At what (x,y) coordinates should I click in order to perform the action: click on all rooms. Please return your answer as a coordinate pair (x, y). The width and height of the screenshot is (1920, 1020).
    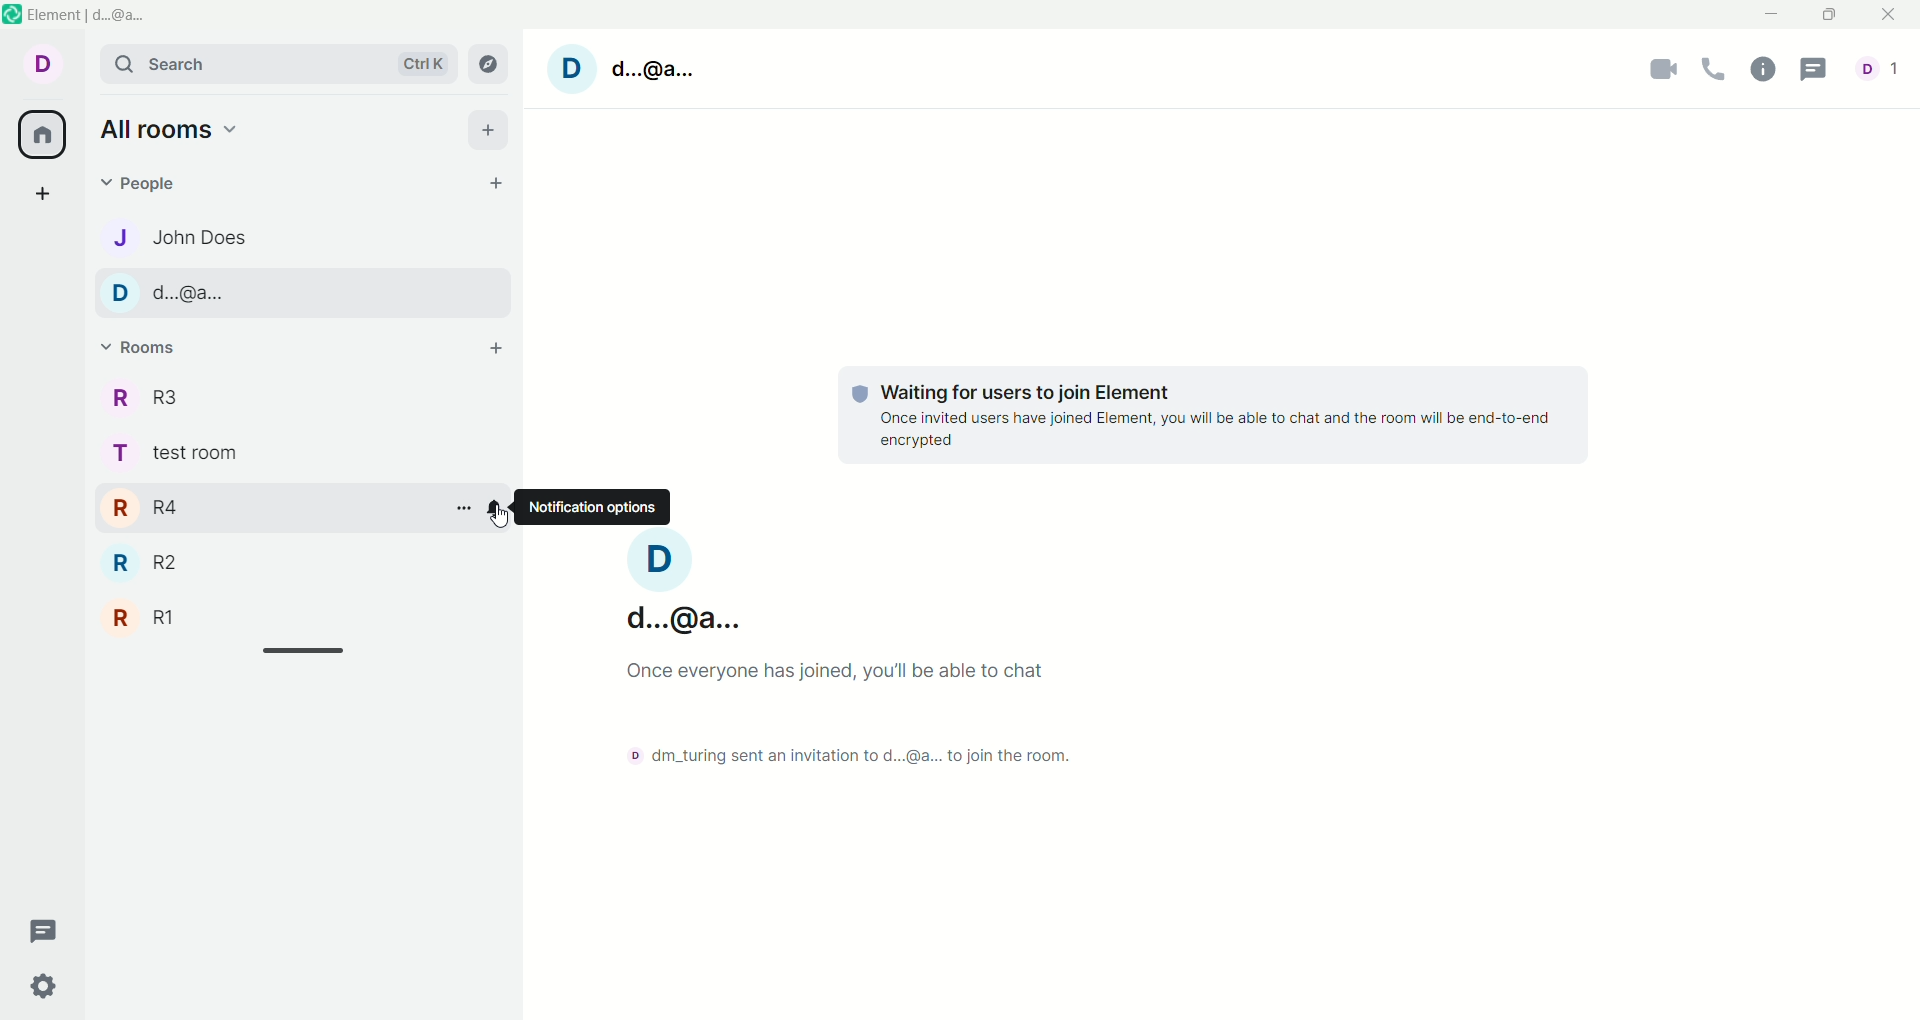
    Looking at the image, I should click on (176, 128).